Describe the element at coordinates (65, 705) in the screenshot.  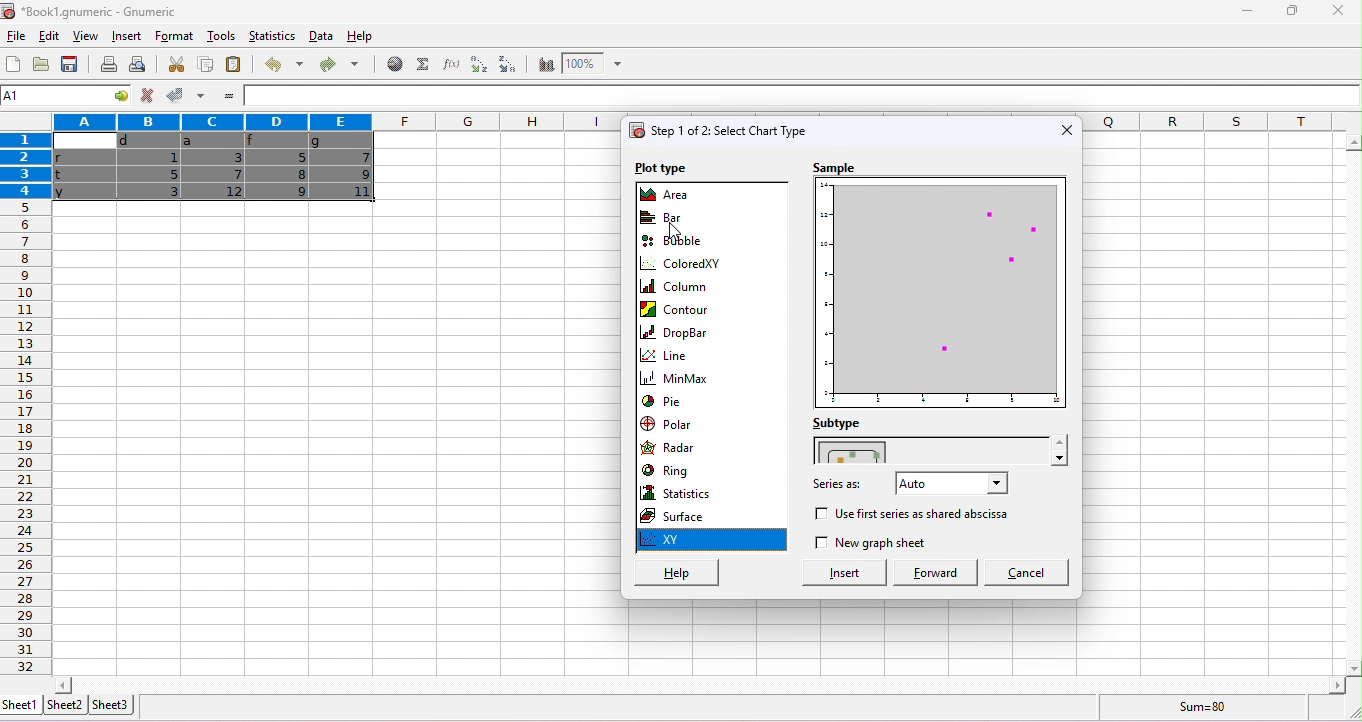
I see `sheet2` at that location.